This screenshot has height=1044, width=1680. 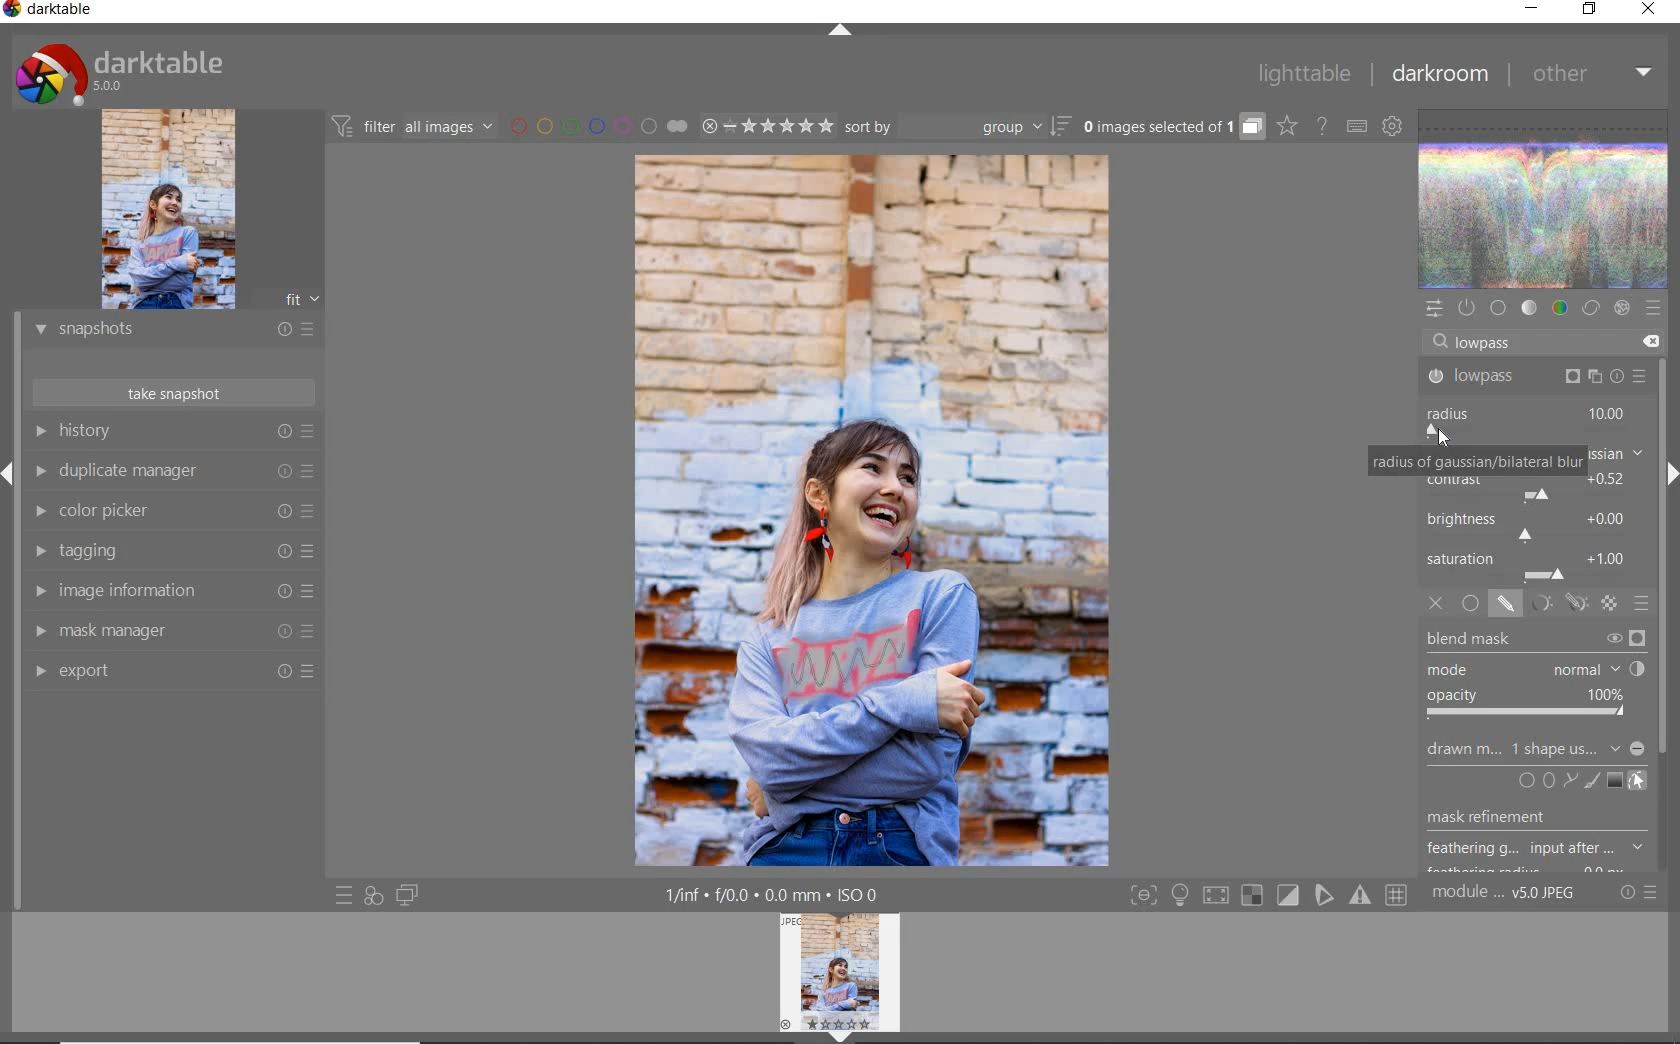 What do you see at coordinates (119, 72) in the screenshot?
I see `system logo` at bounding box center [119, 72].